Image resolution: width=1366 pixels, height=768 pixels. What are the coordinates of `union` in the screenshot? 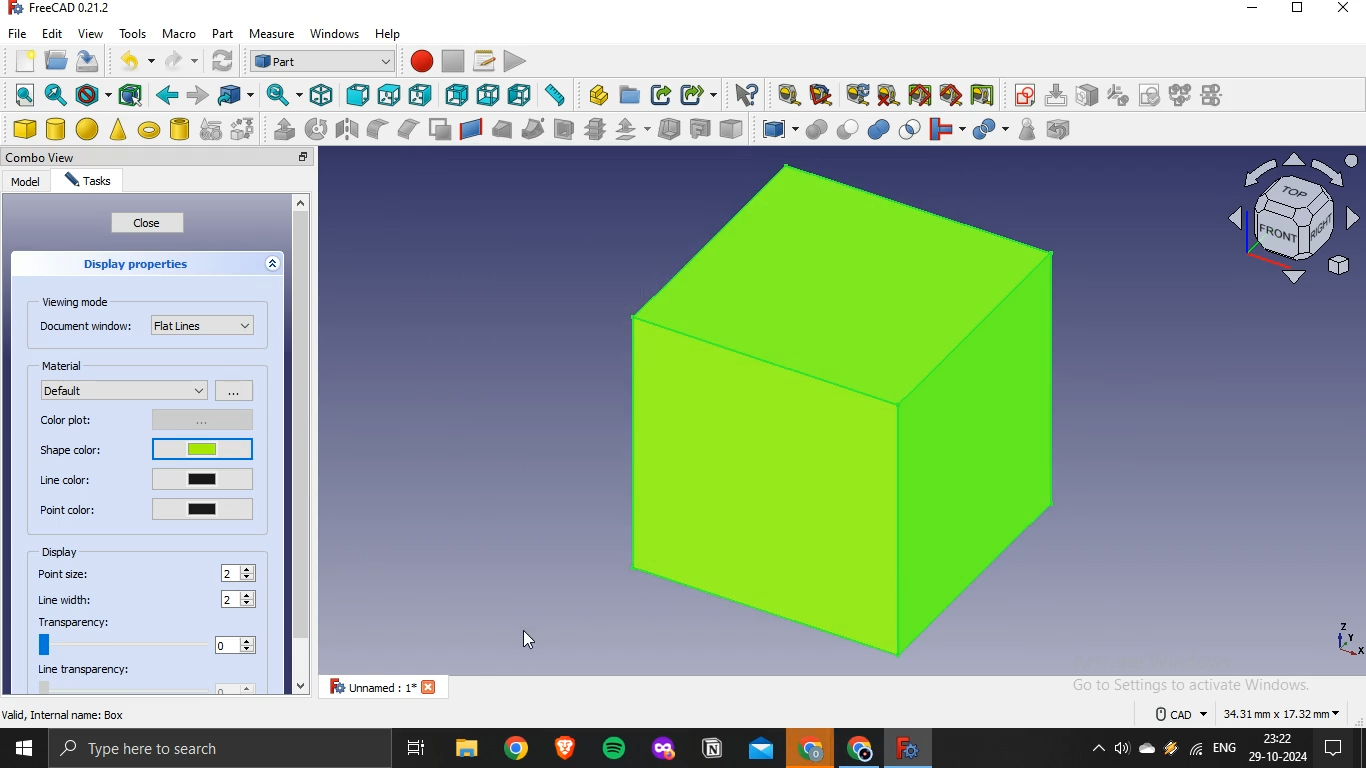 It's located at (879, 129).